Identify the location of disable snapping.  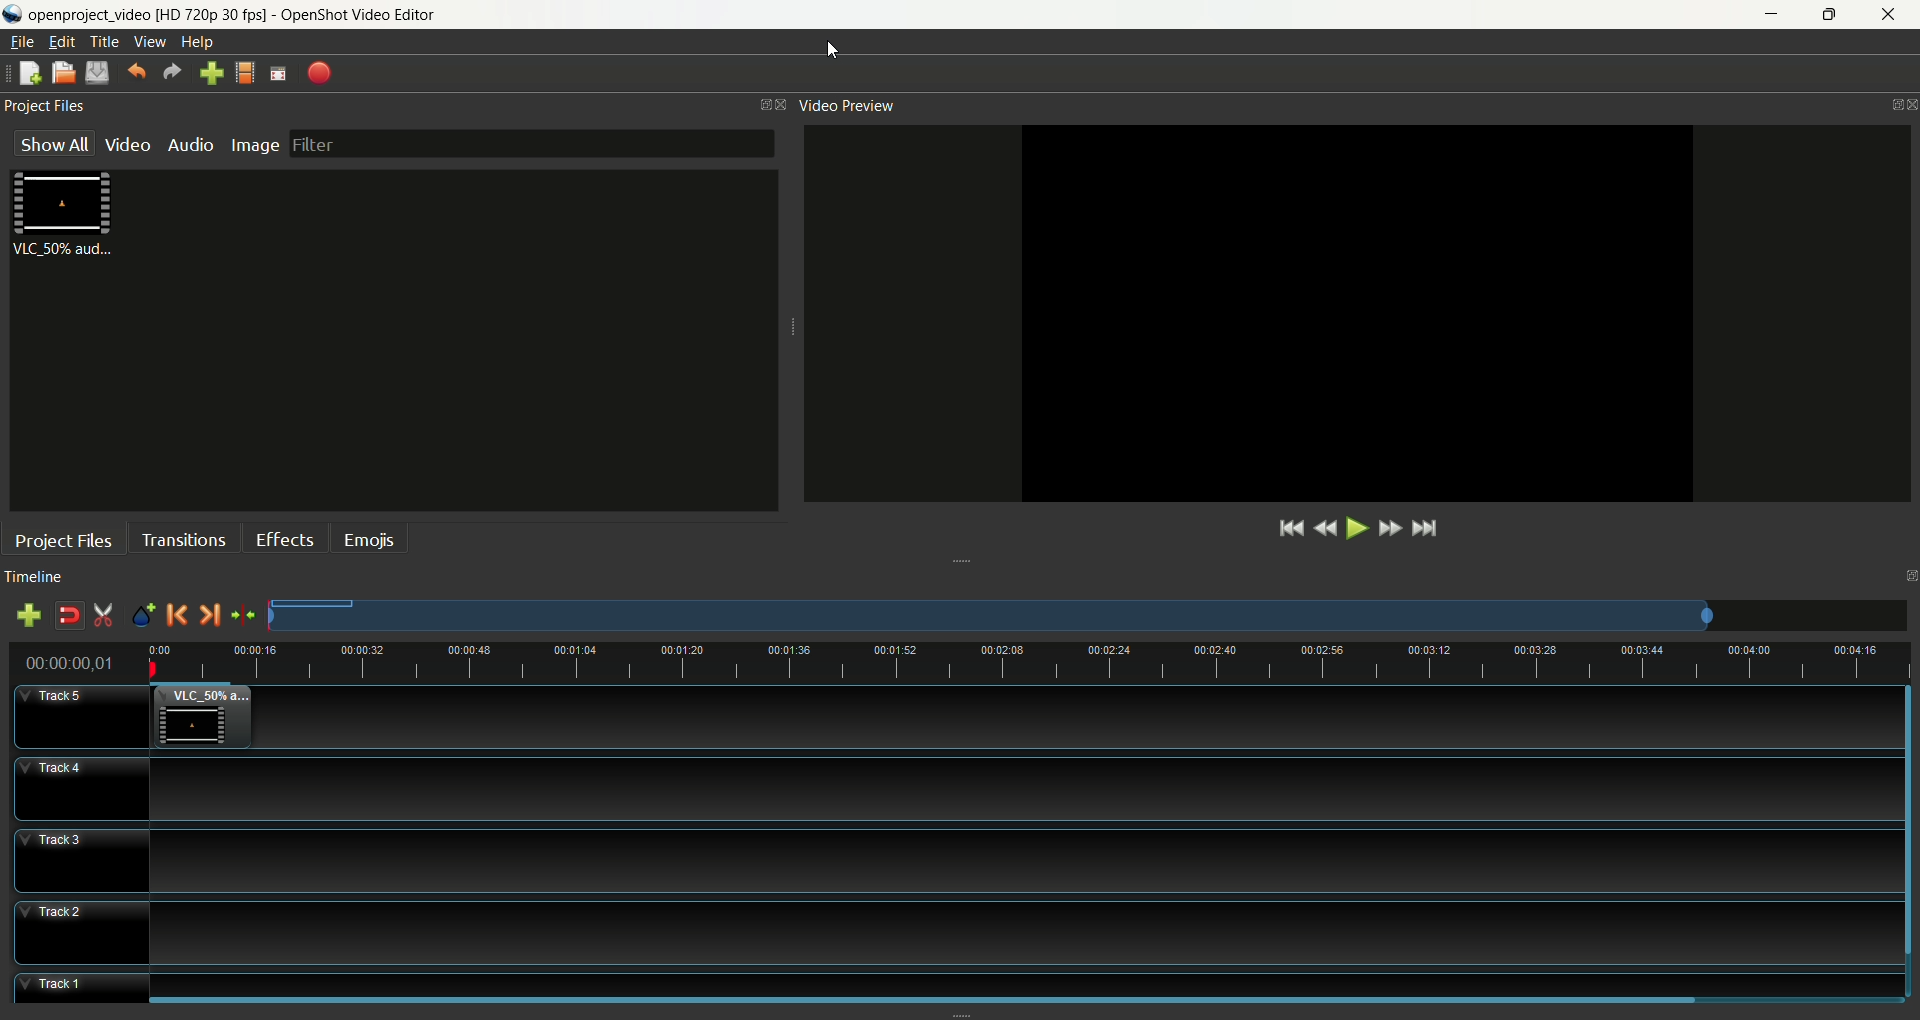
(67, 613).